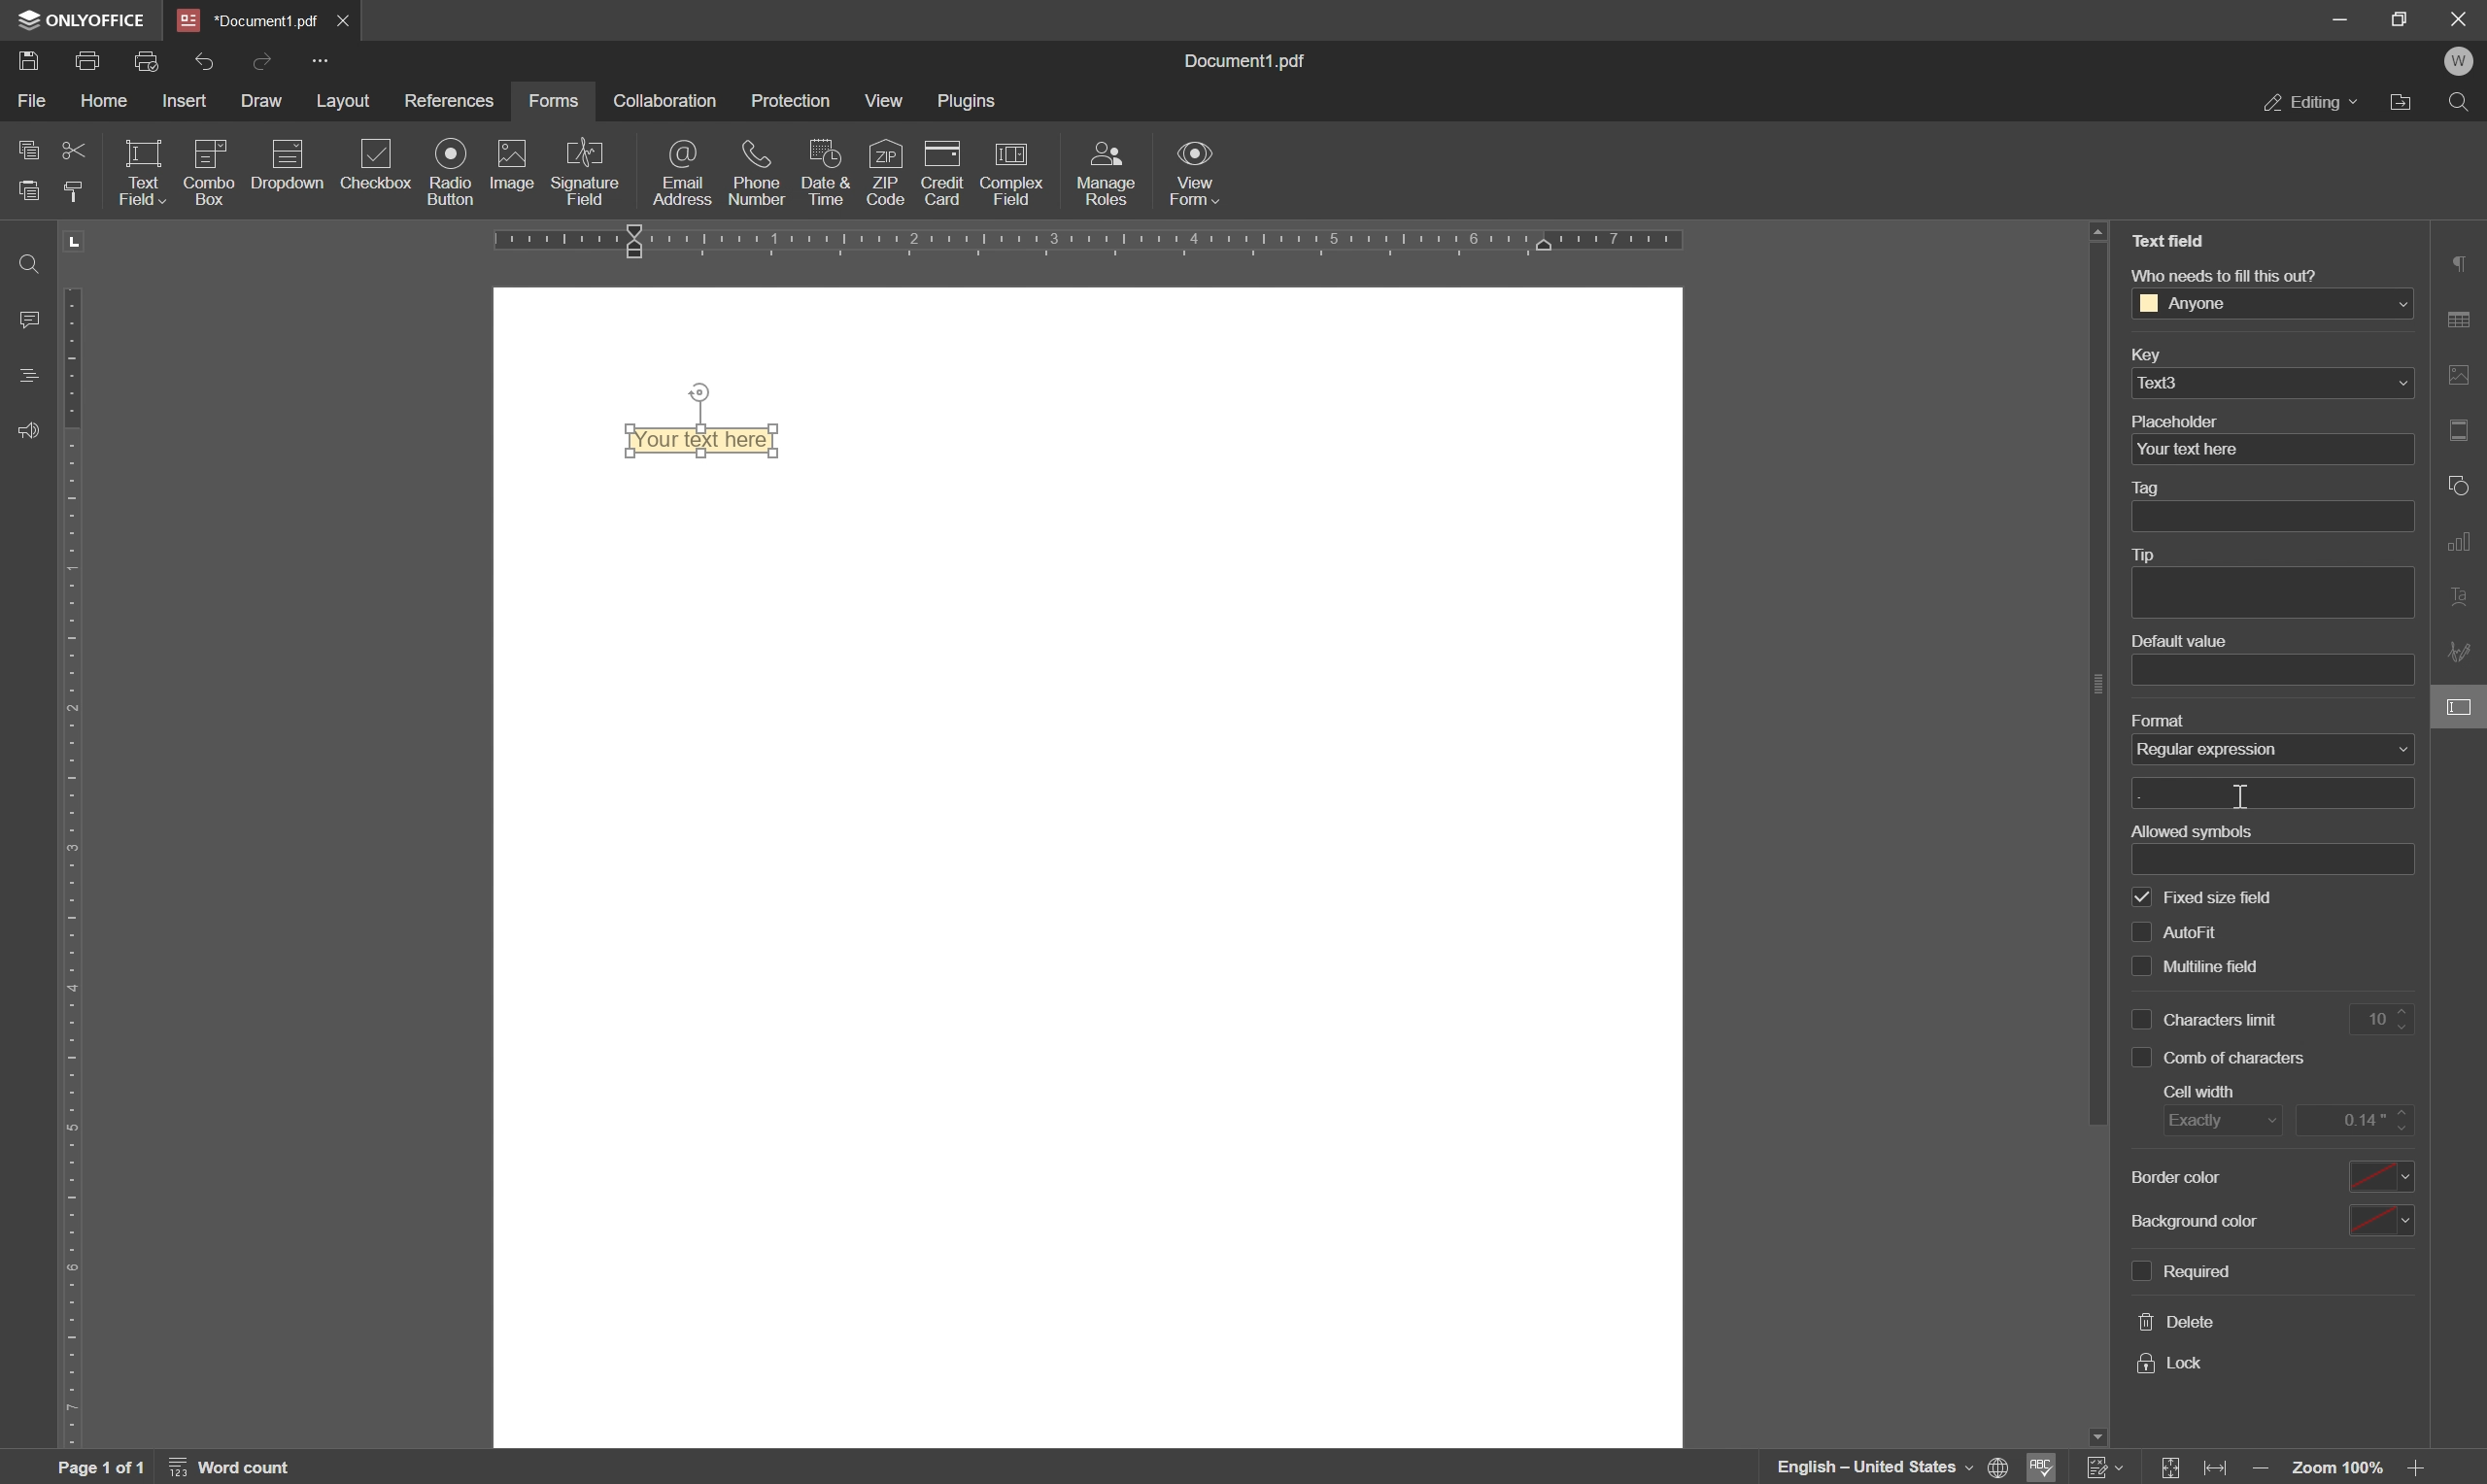 The height and width of the screenshot is (1484, 2487). What do you see at coordinates (79, 191) in the screenshot?
I see `copy style` at bounding box center [79, 191].